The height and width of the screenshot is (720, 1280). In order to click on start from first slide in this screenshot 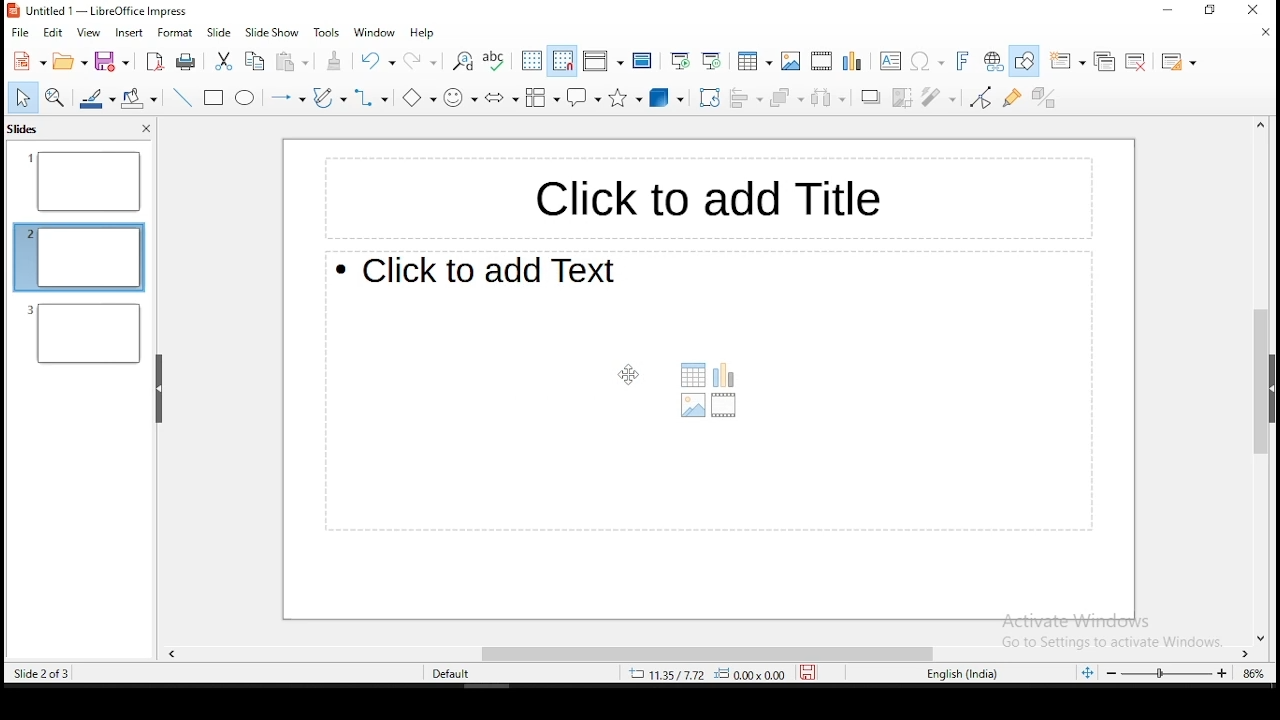, I will do `click(676, 62)`.